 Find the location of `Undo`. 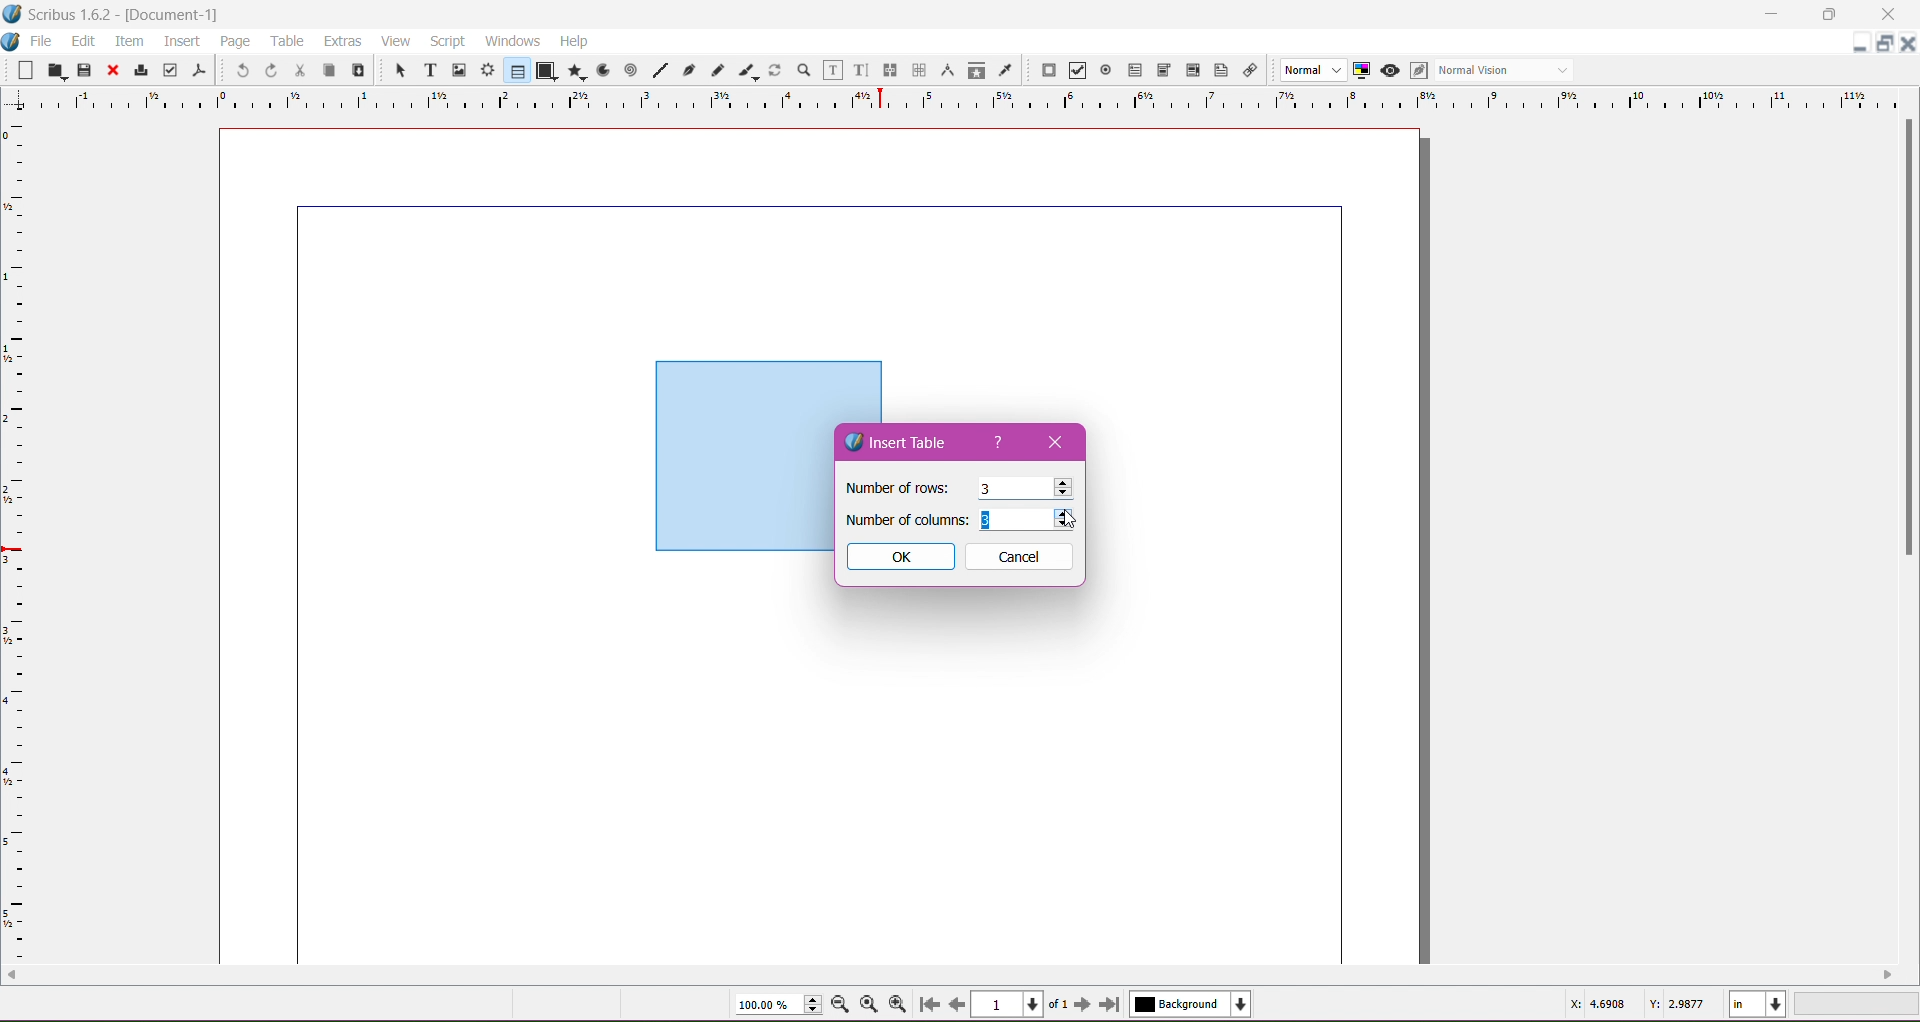

Undo is located at coordinates (240, 69).